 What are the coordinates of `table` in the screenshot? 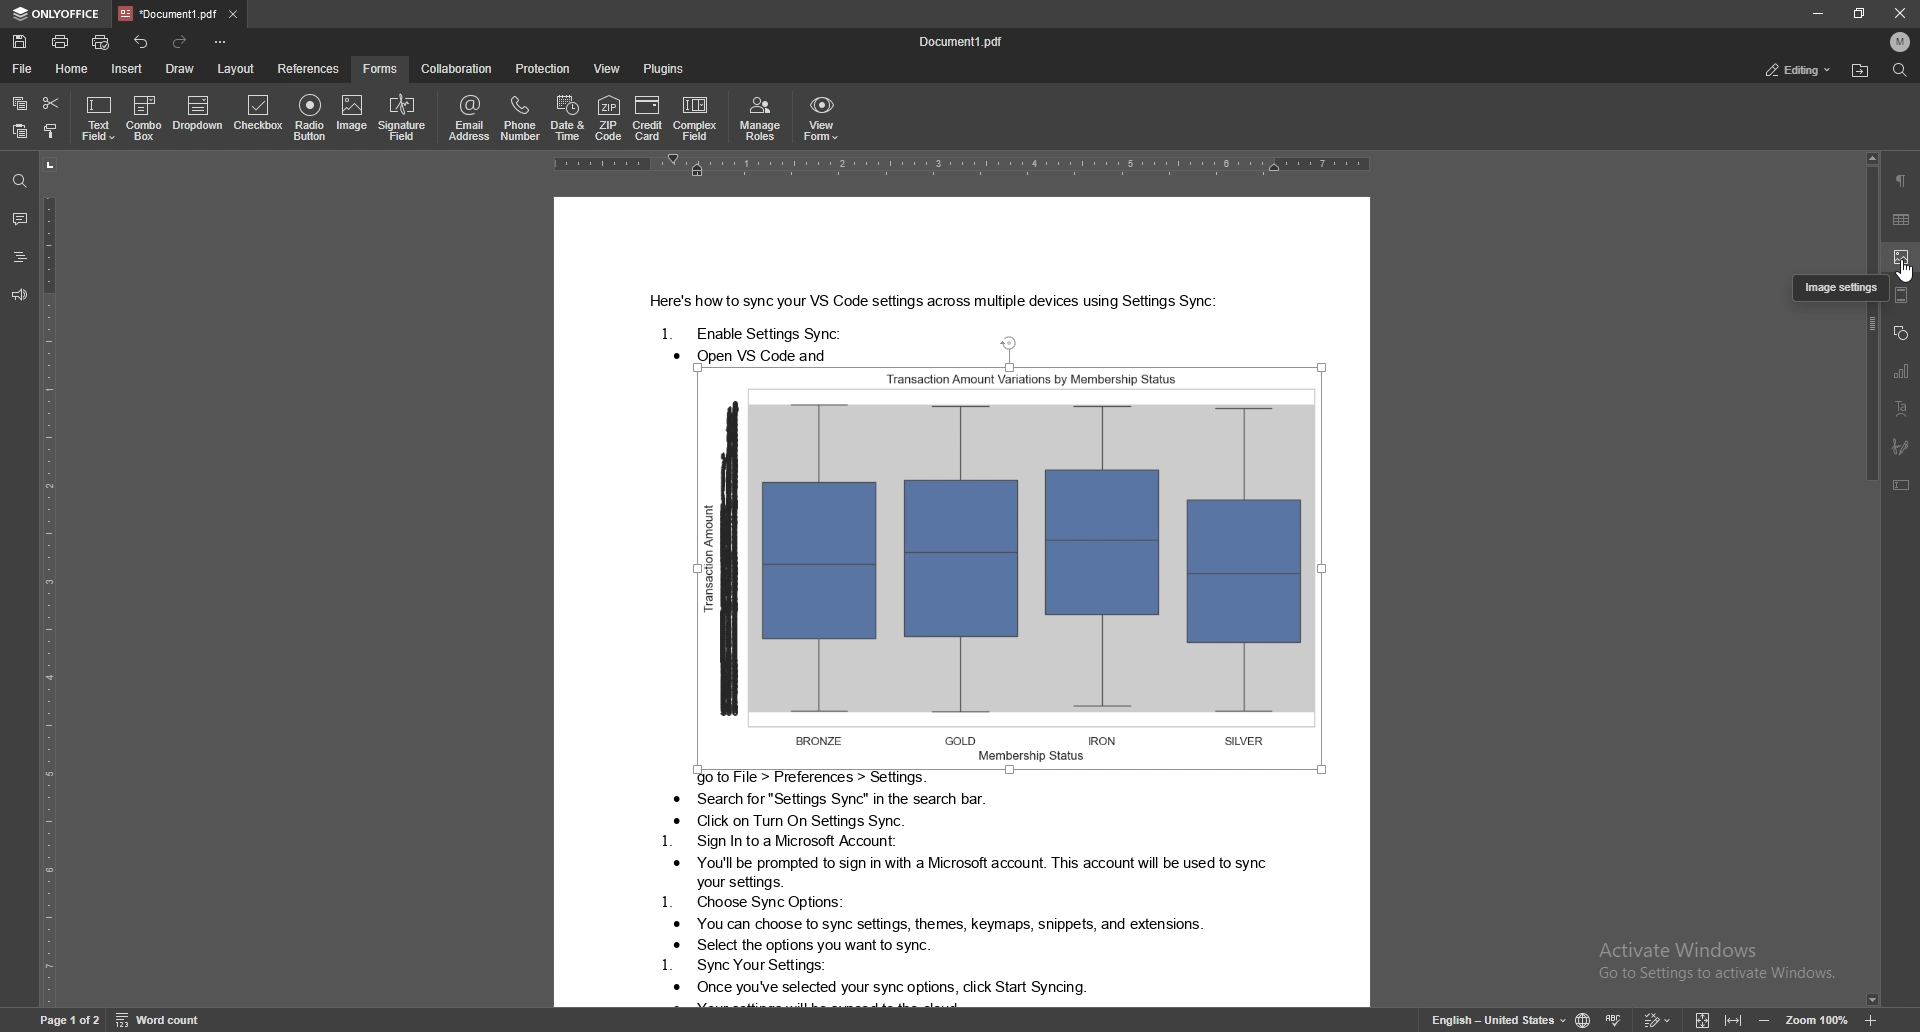 It's located at (1901, 218).